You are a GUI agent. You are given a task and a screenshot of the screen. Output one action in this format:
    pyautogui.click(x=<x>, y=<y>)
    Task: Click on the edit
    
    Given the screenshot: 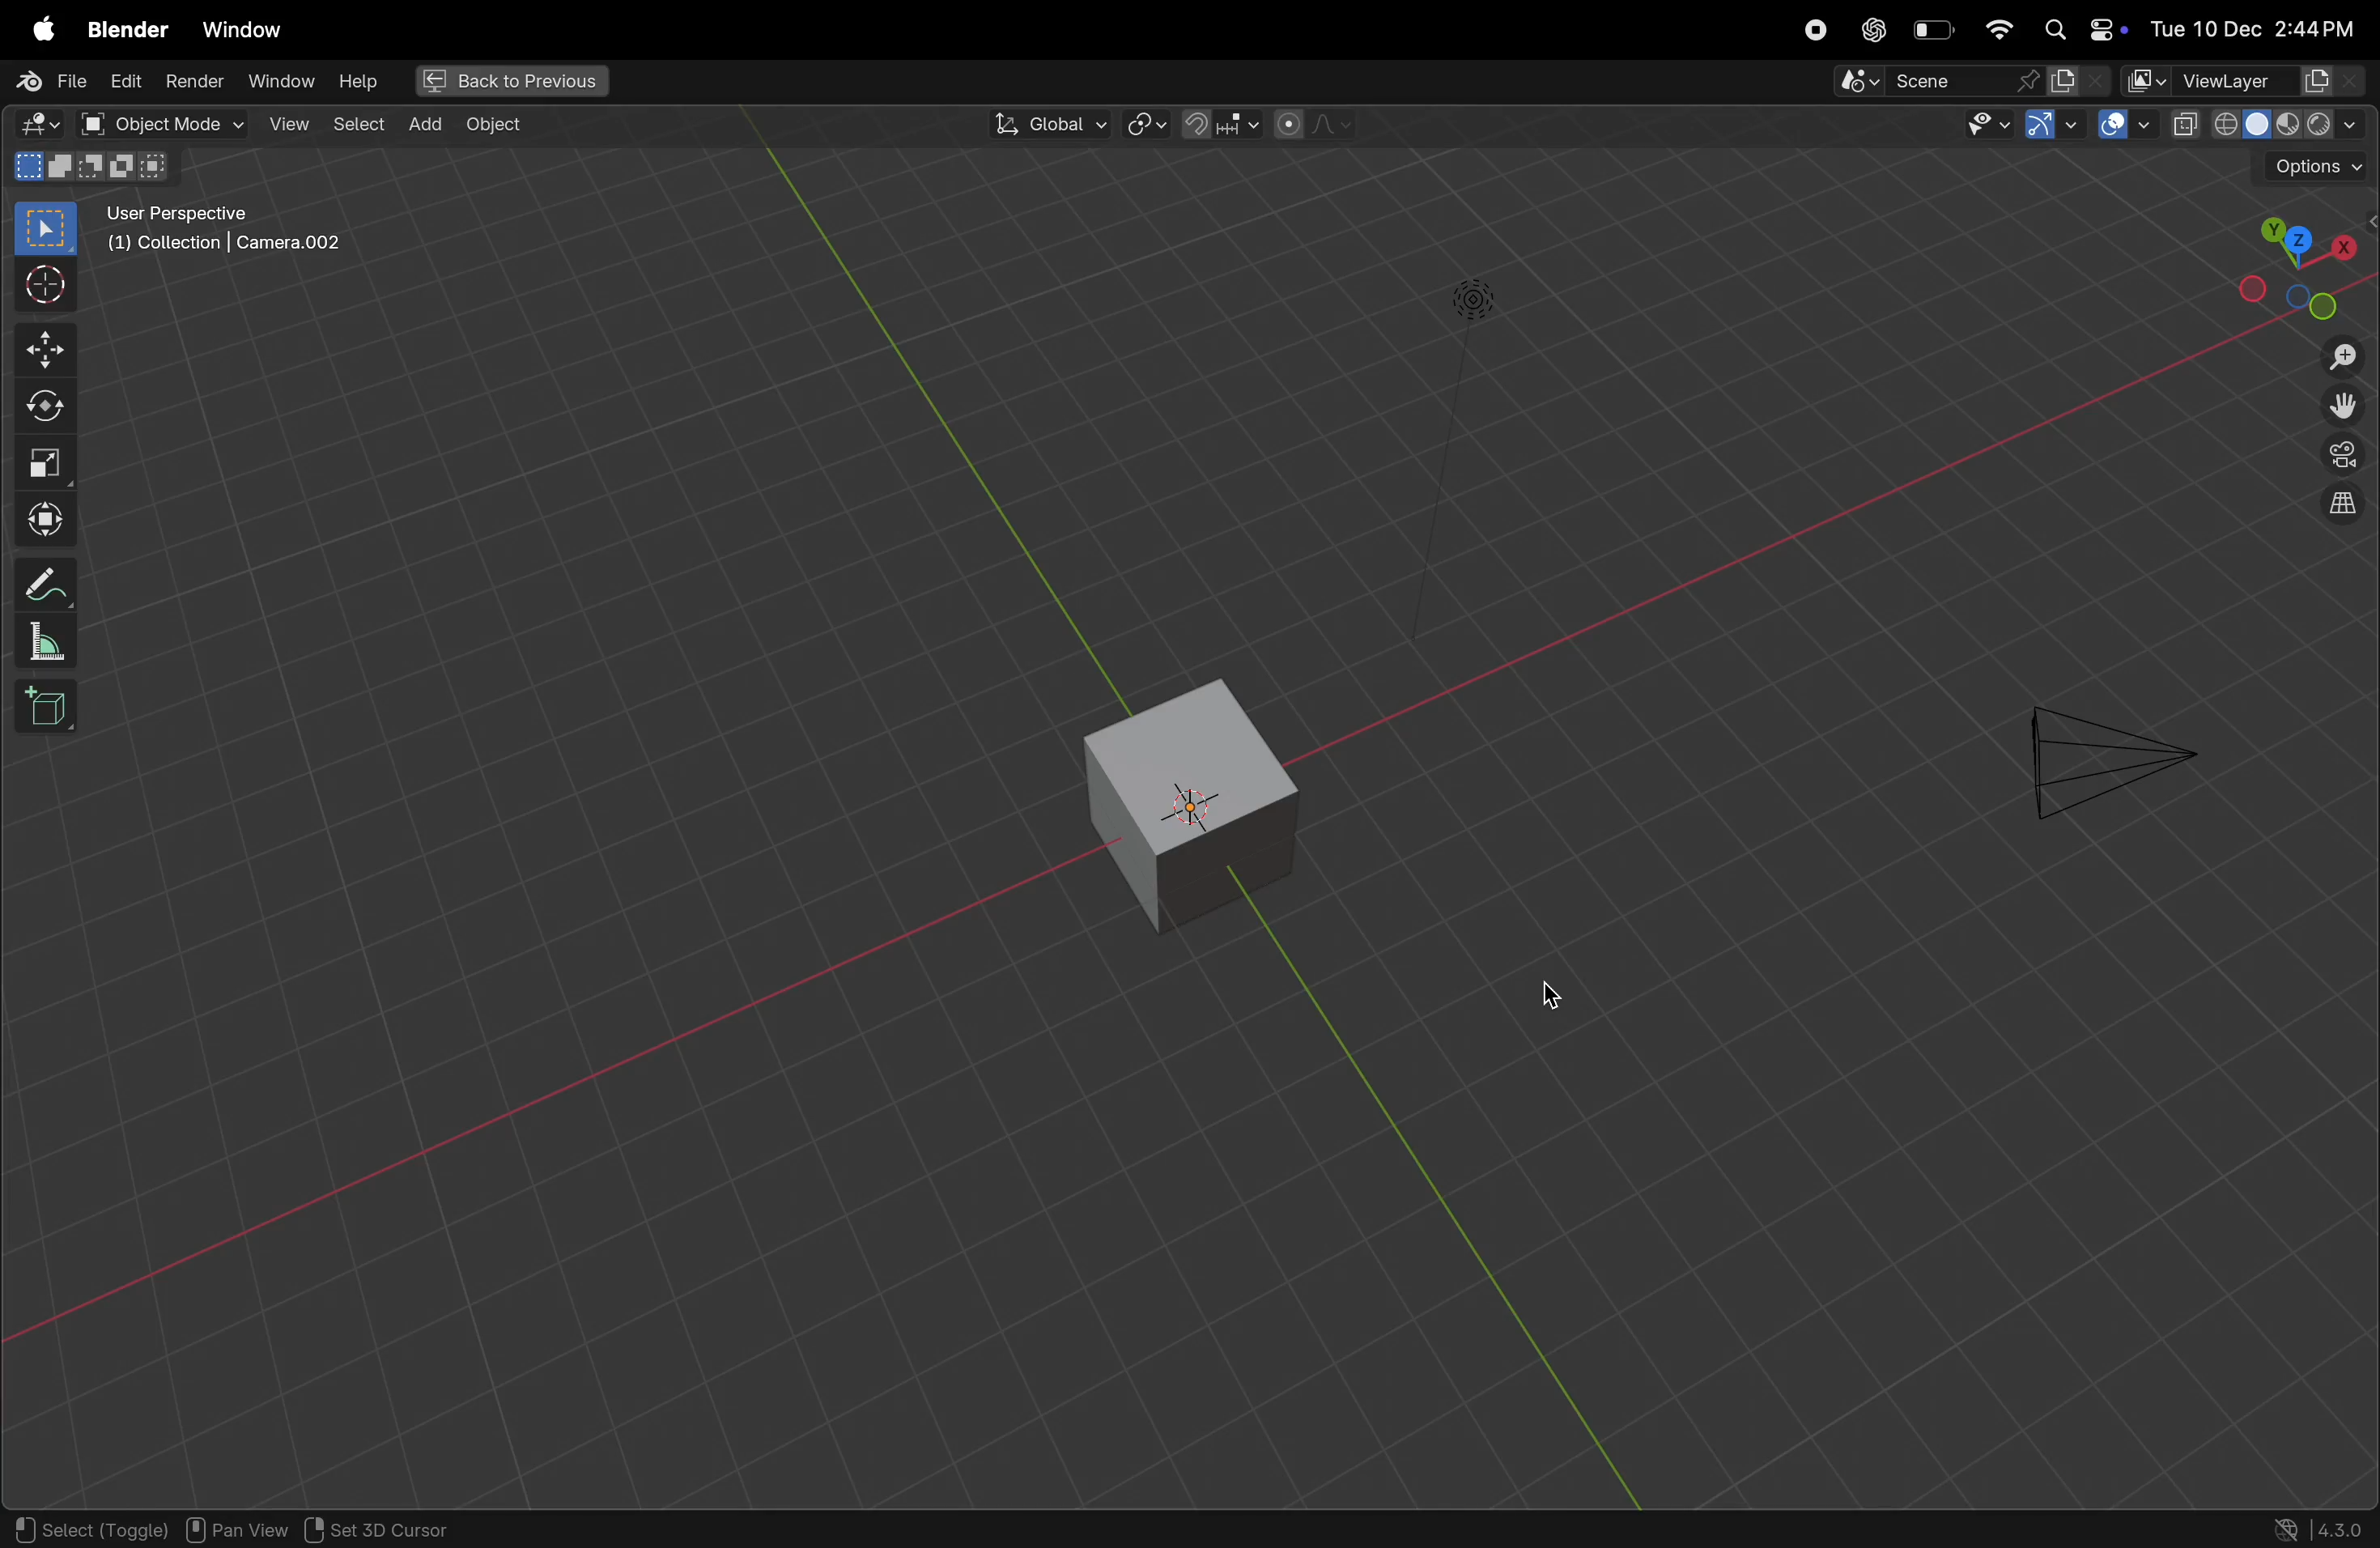 What is the action you would take?
    pyautogui.click(x=128, y=83)
    